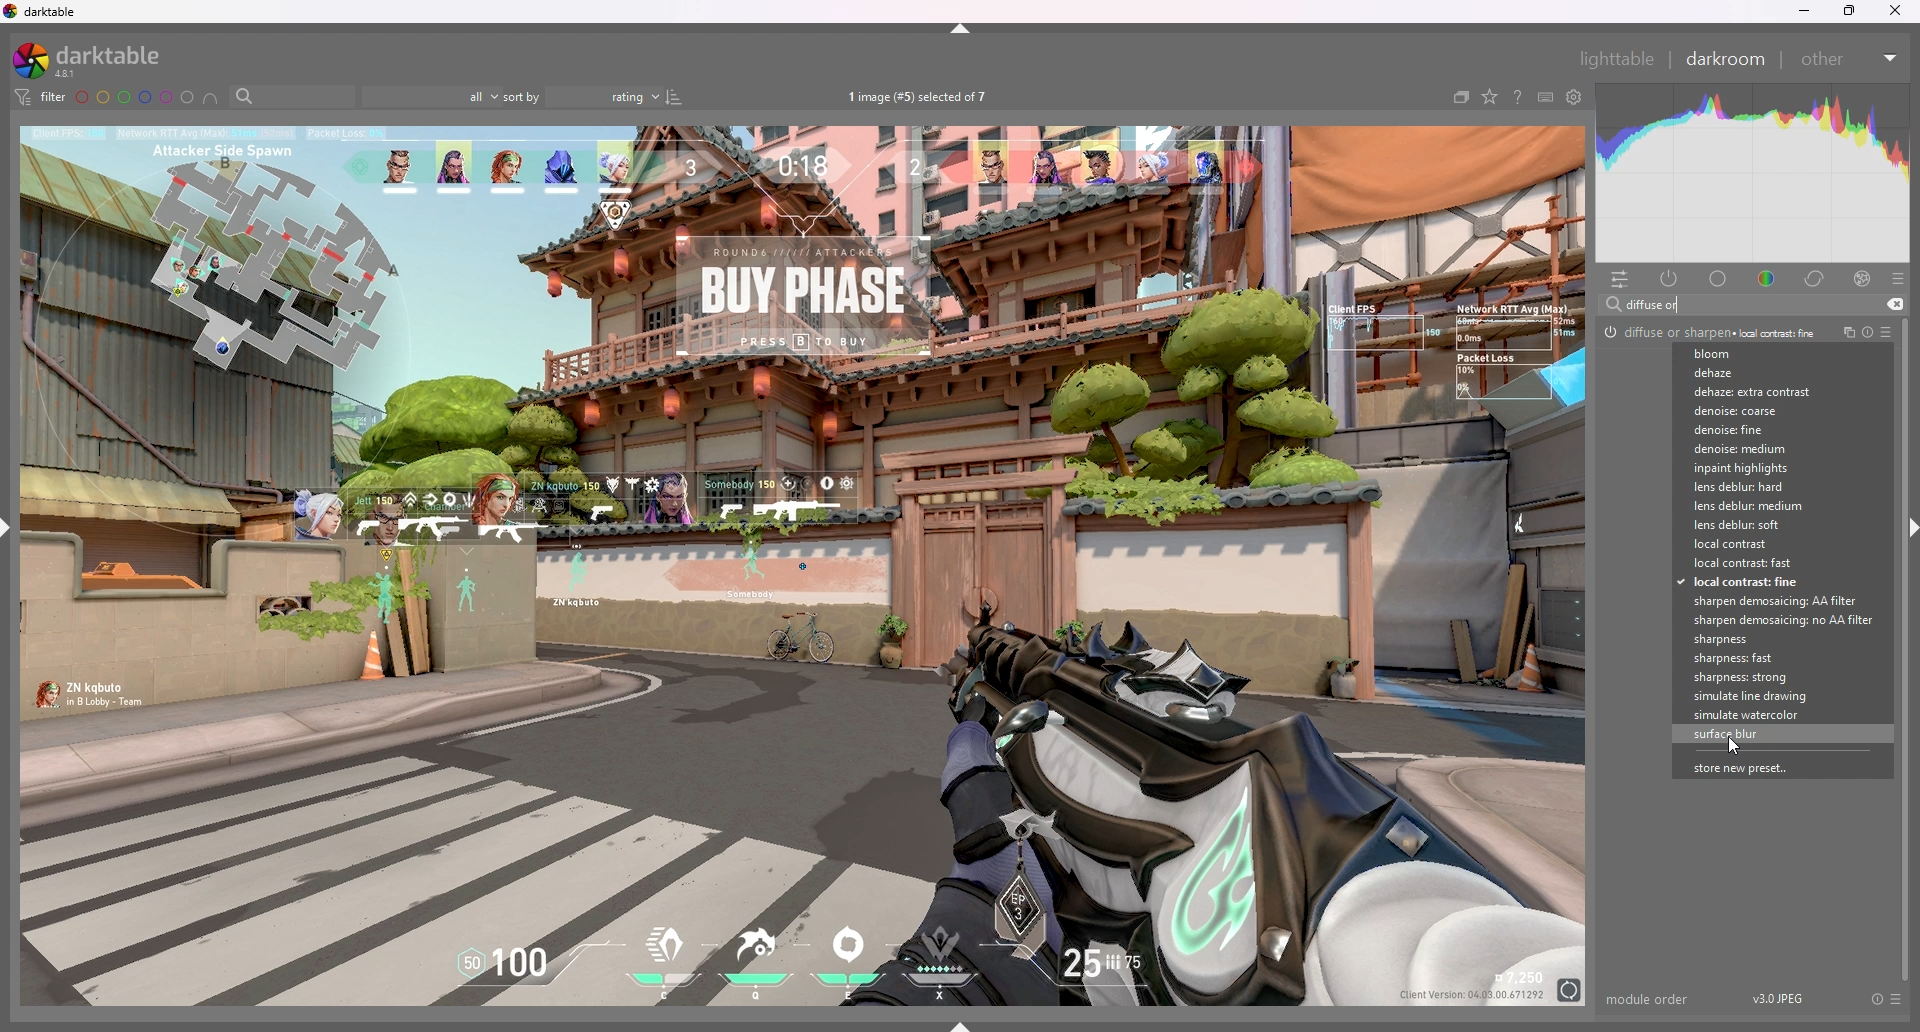  I want to click on images selected, so click(921, 97).